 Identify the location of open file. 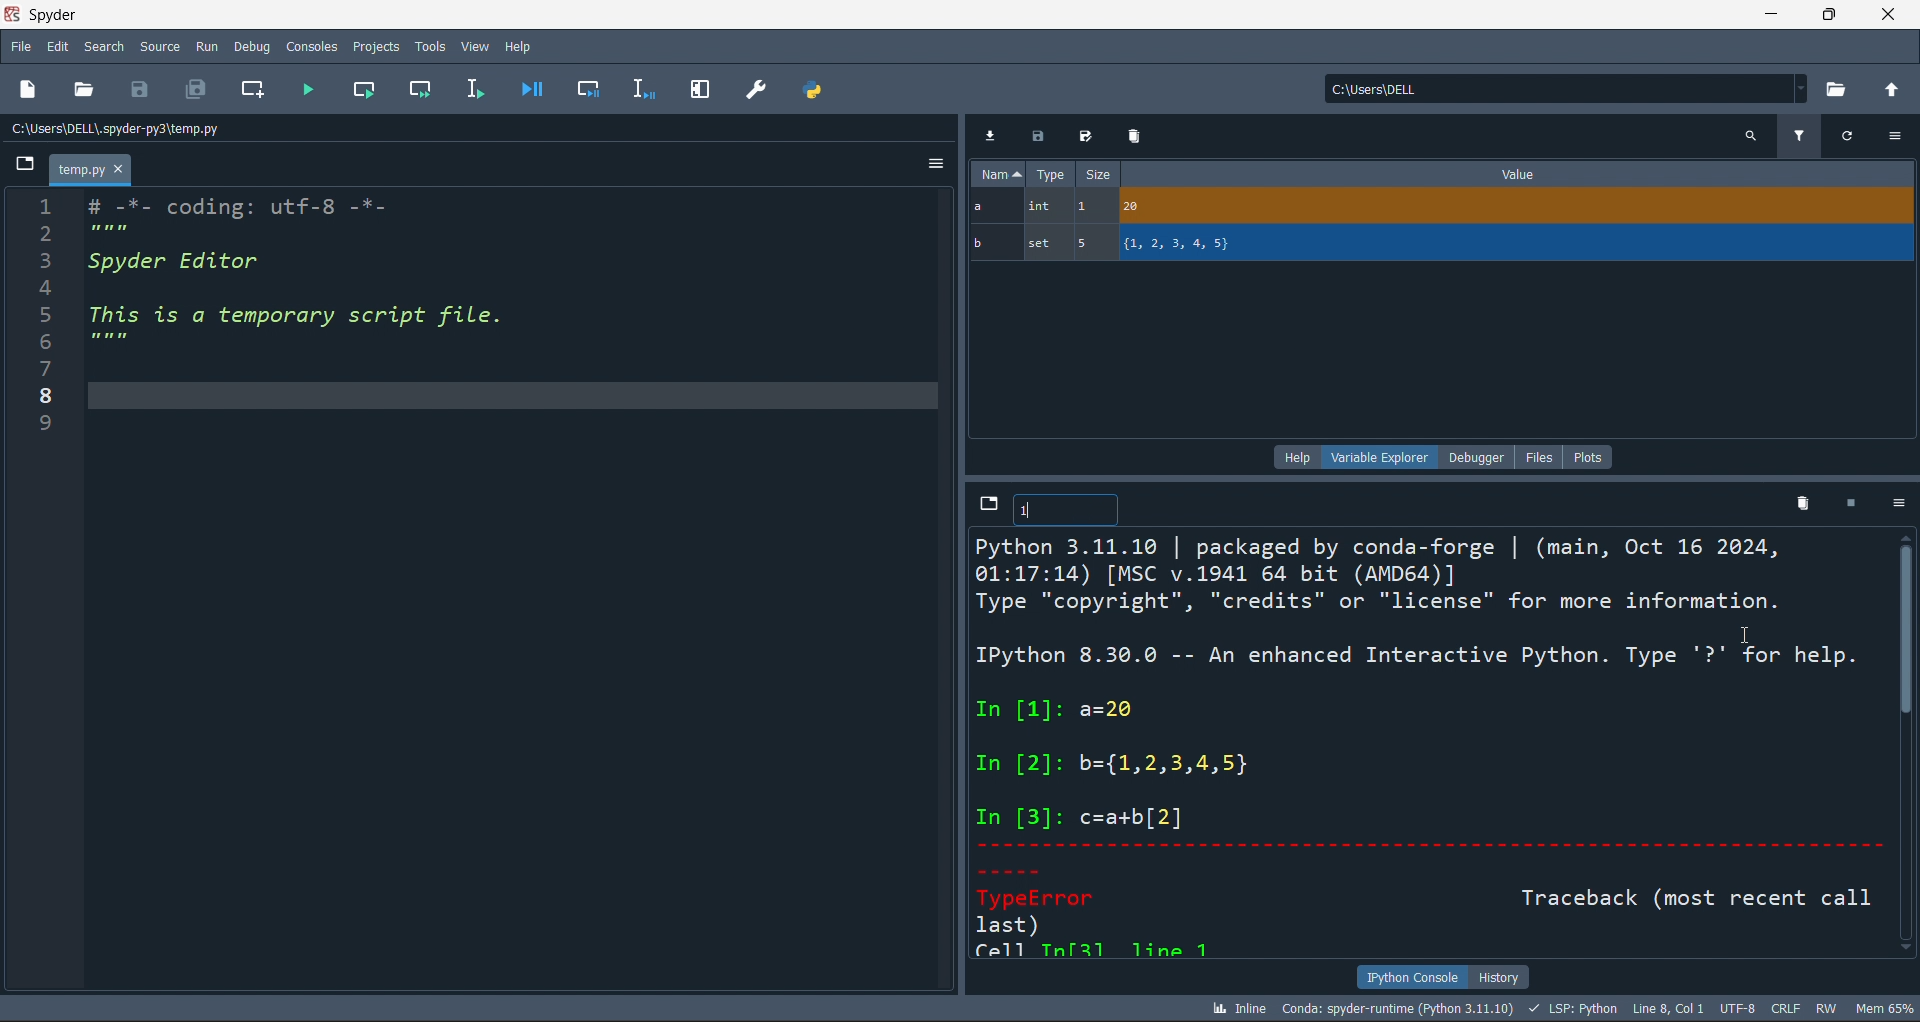
(88, 91).